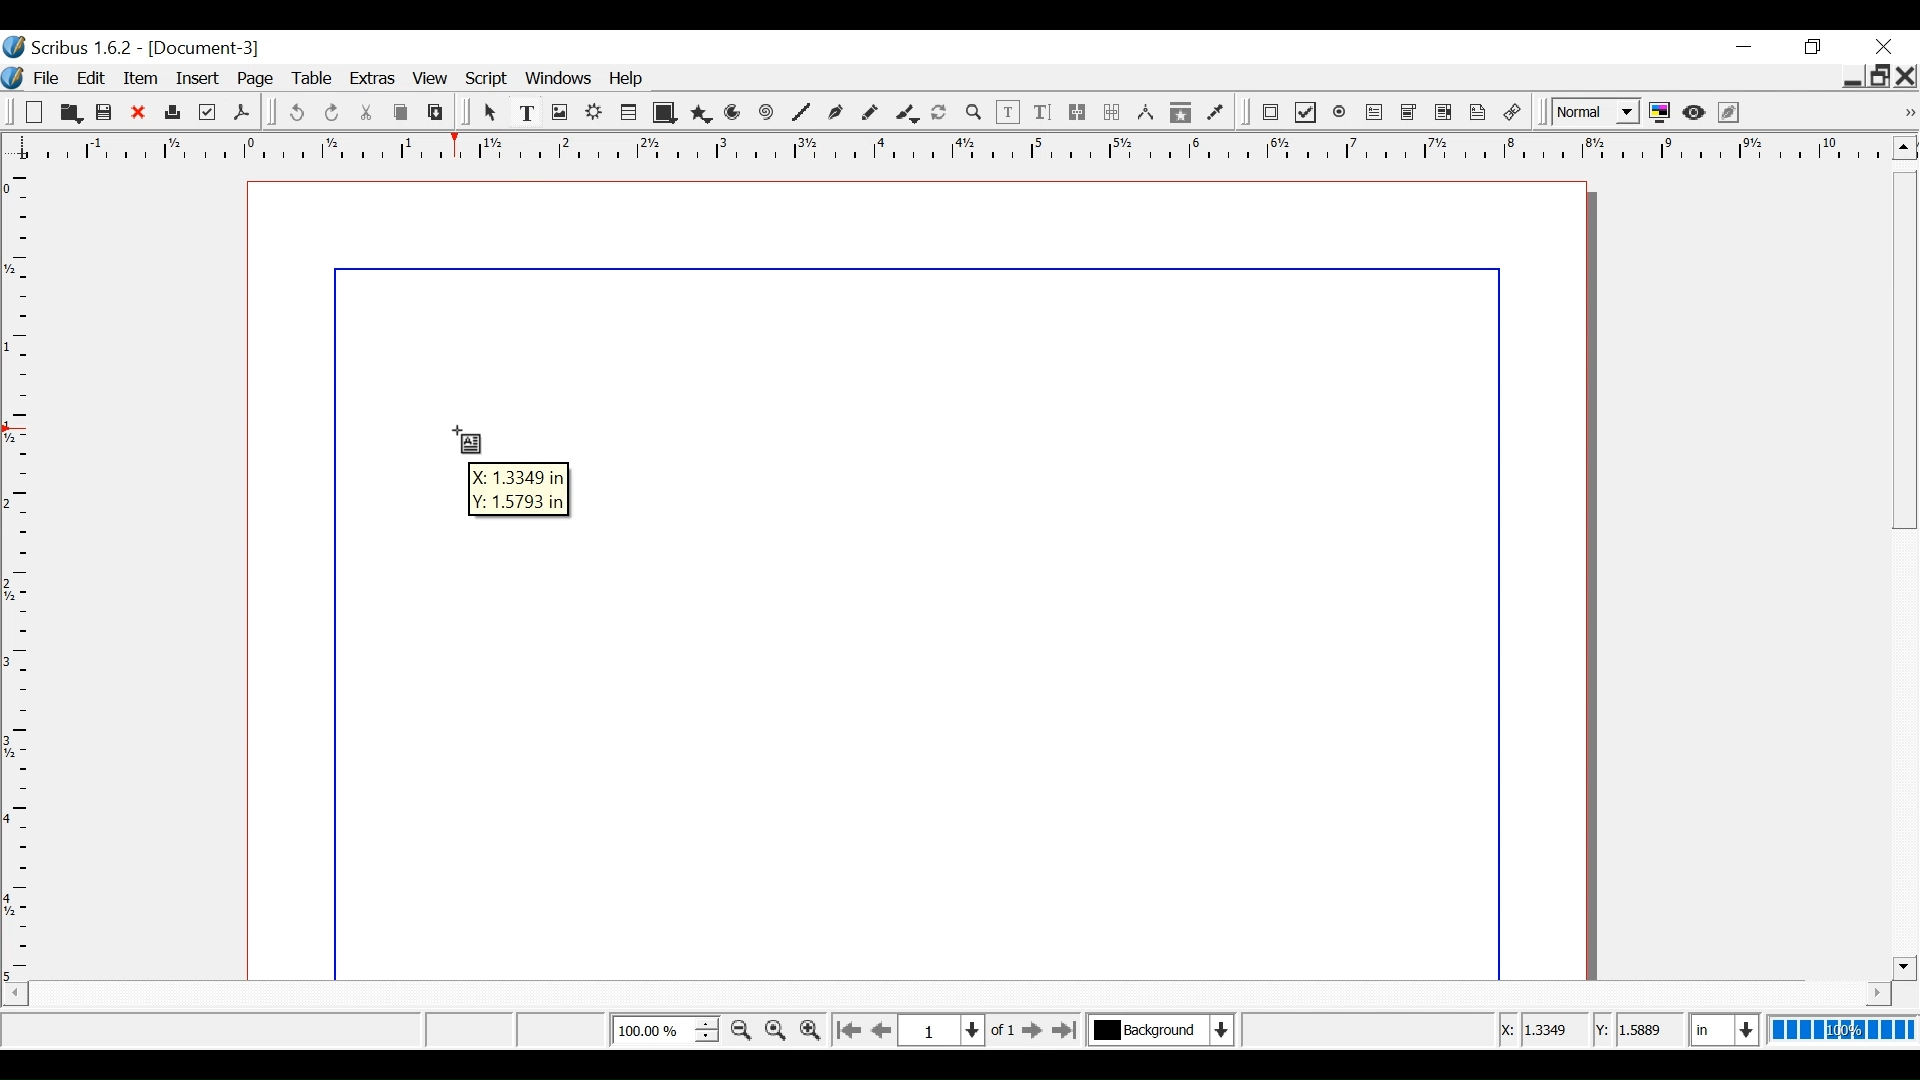 The image size is (1920, 1080). I want to click on Restore, so click(1880, 74).